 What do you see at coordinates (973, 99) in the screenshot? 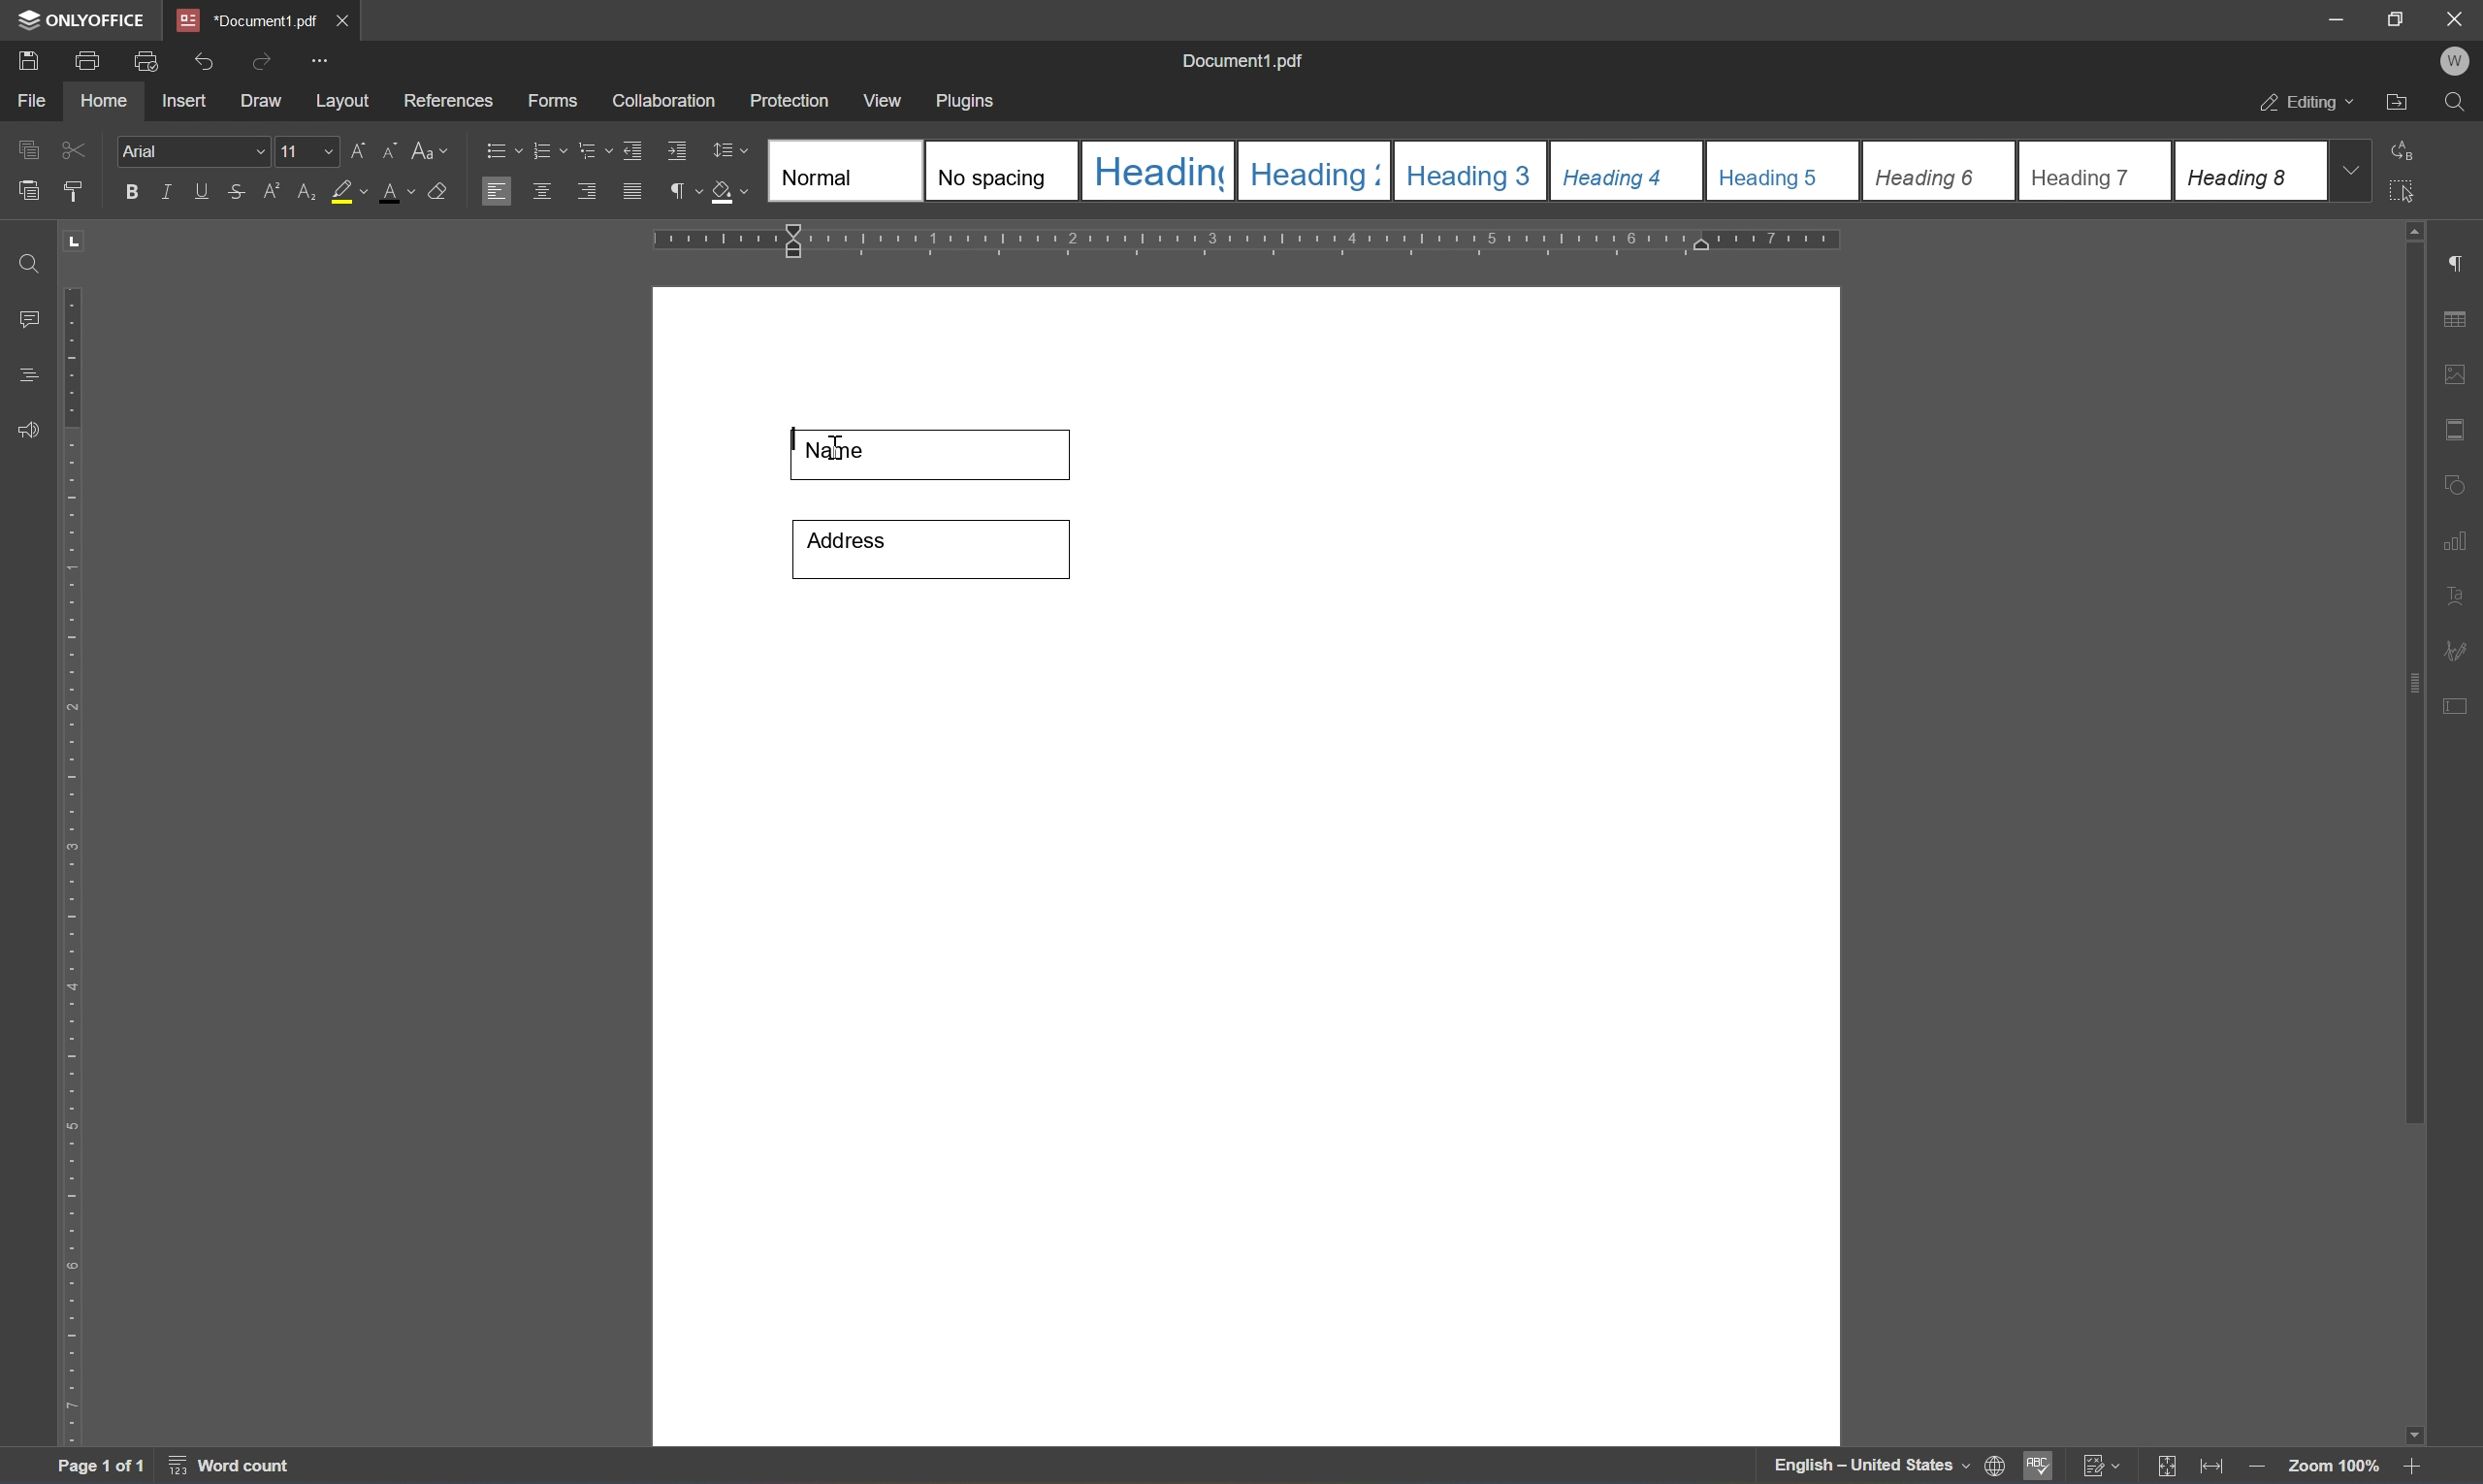
I see `plugins` at bounding box center [973, 99].